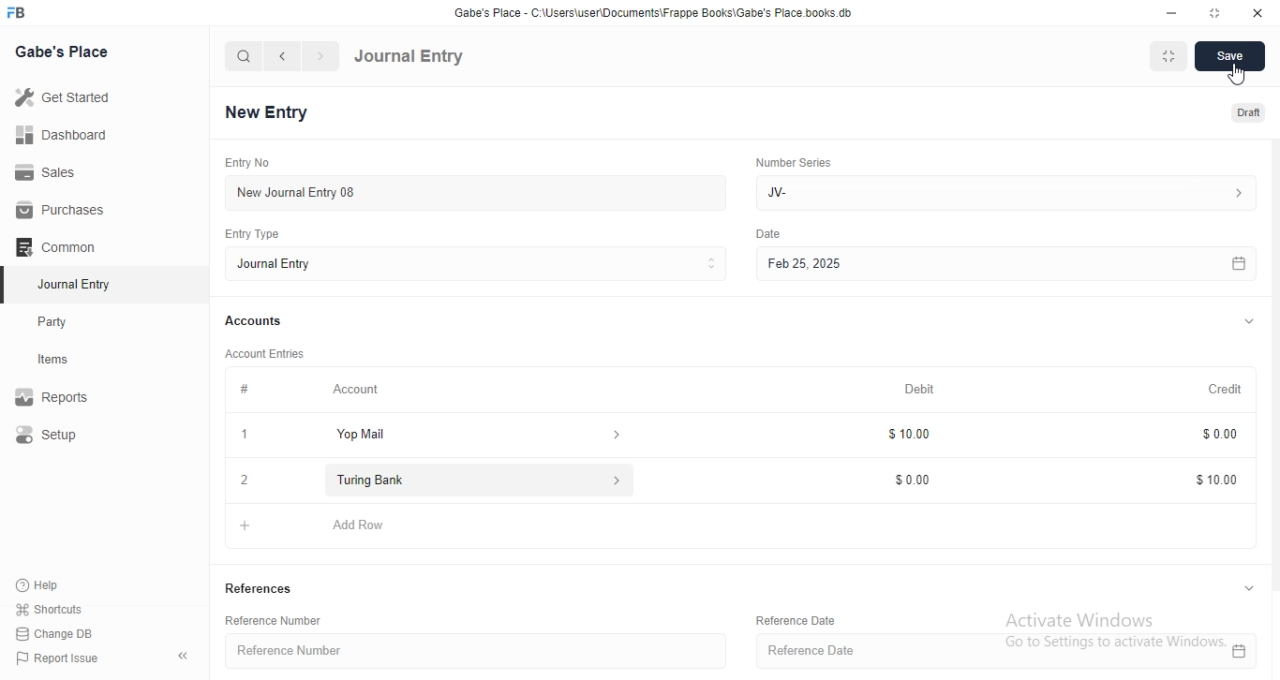 This screenshot has height=680, width=1280. I want to click on Draft, so click(1238, 111).